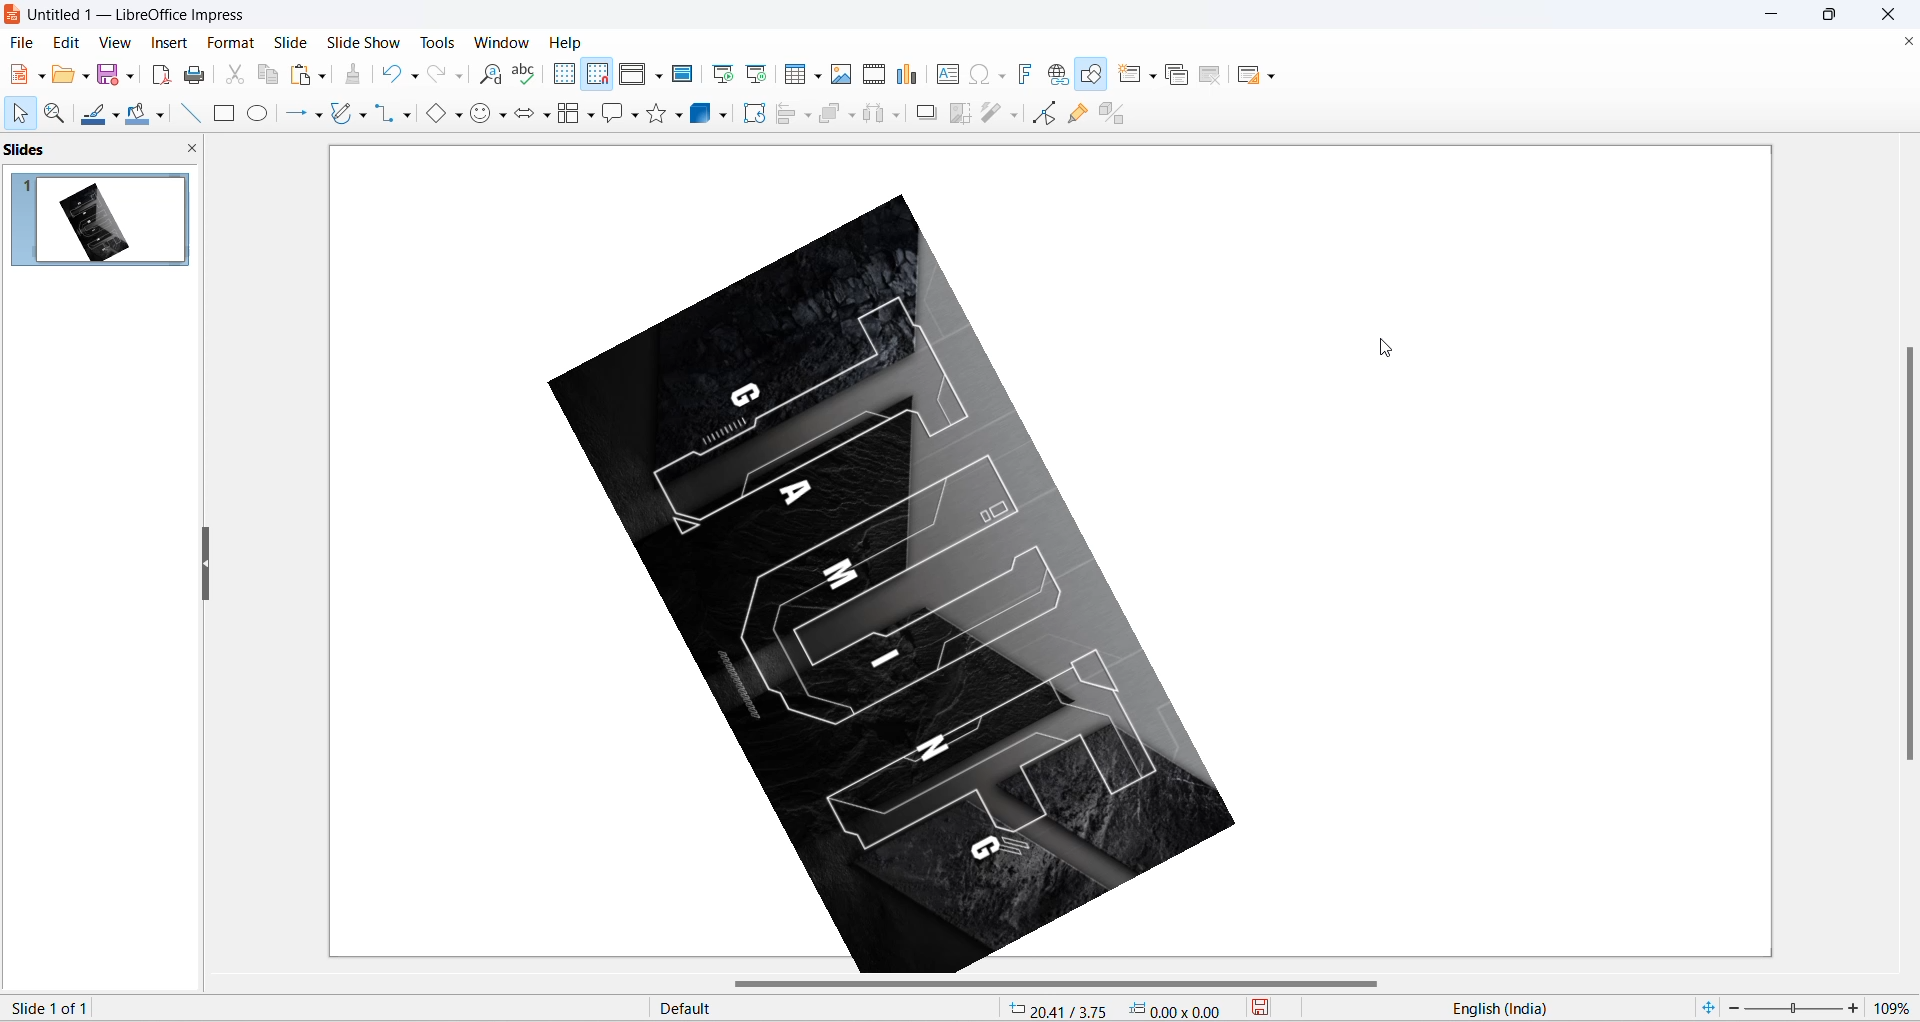 This screenshot has height=1022, width=1920. What do you see at coordinates (413, 77) in the screenshot?
I see `undo options` at bounding box center [413, 77].